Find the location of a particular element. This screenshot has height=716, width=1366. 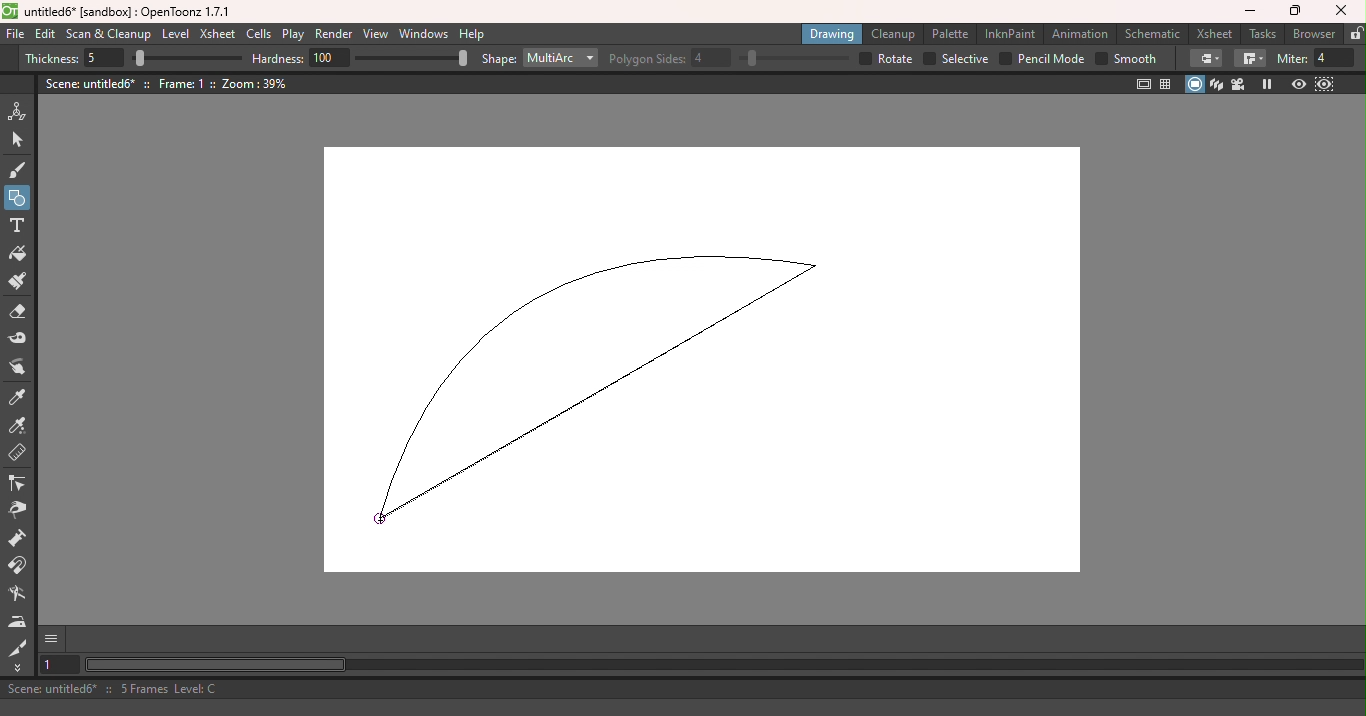

Sub-camera preview is located at coordinates (1324, 85).